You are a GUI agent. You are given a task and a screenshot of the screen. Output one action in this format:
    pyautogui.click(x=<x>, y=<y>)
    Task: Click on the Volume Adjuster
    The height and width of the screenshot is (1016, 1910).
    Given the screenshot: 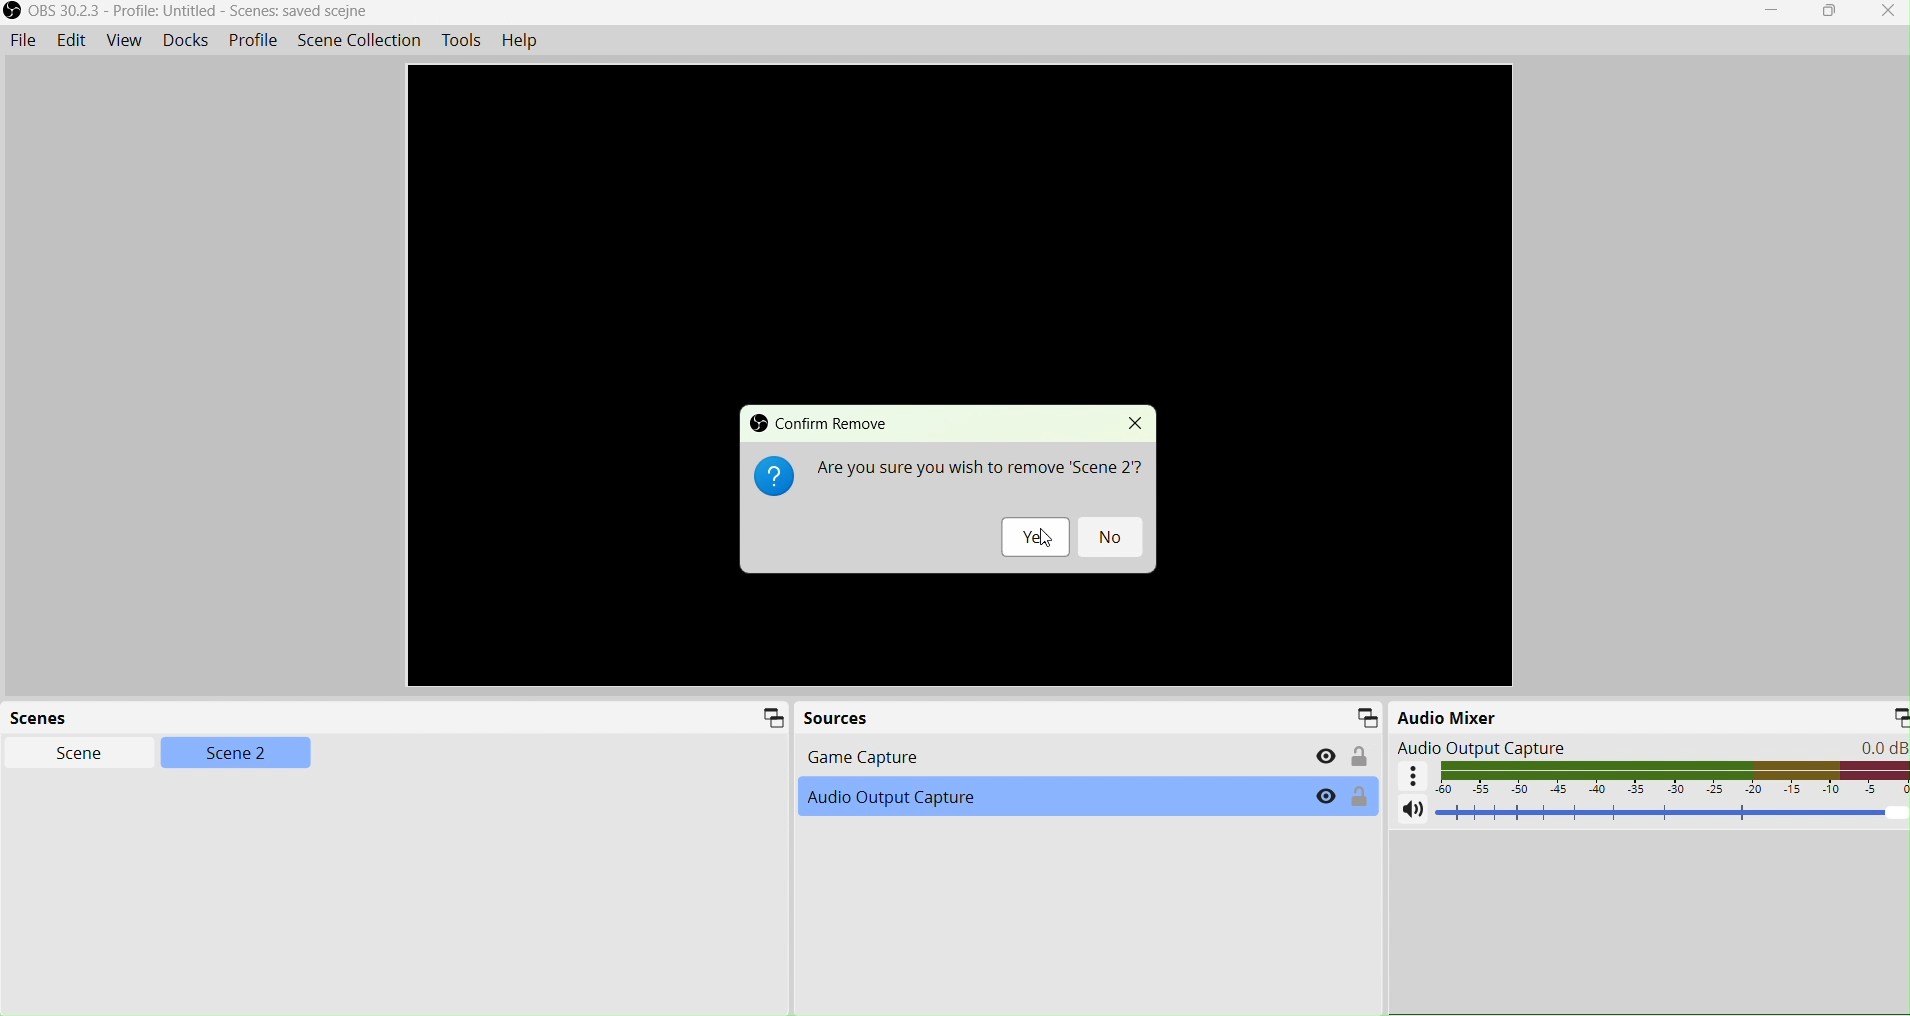 What is the action you would take?
    pyautogui.click(x=1674, y=812)
    